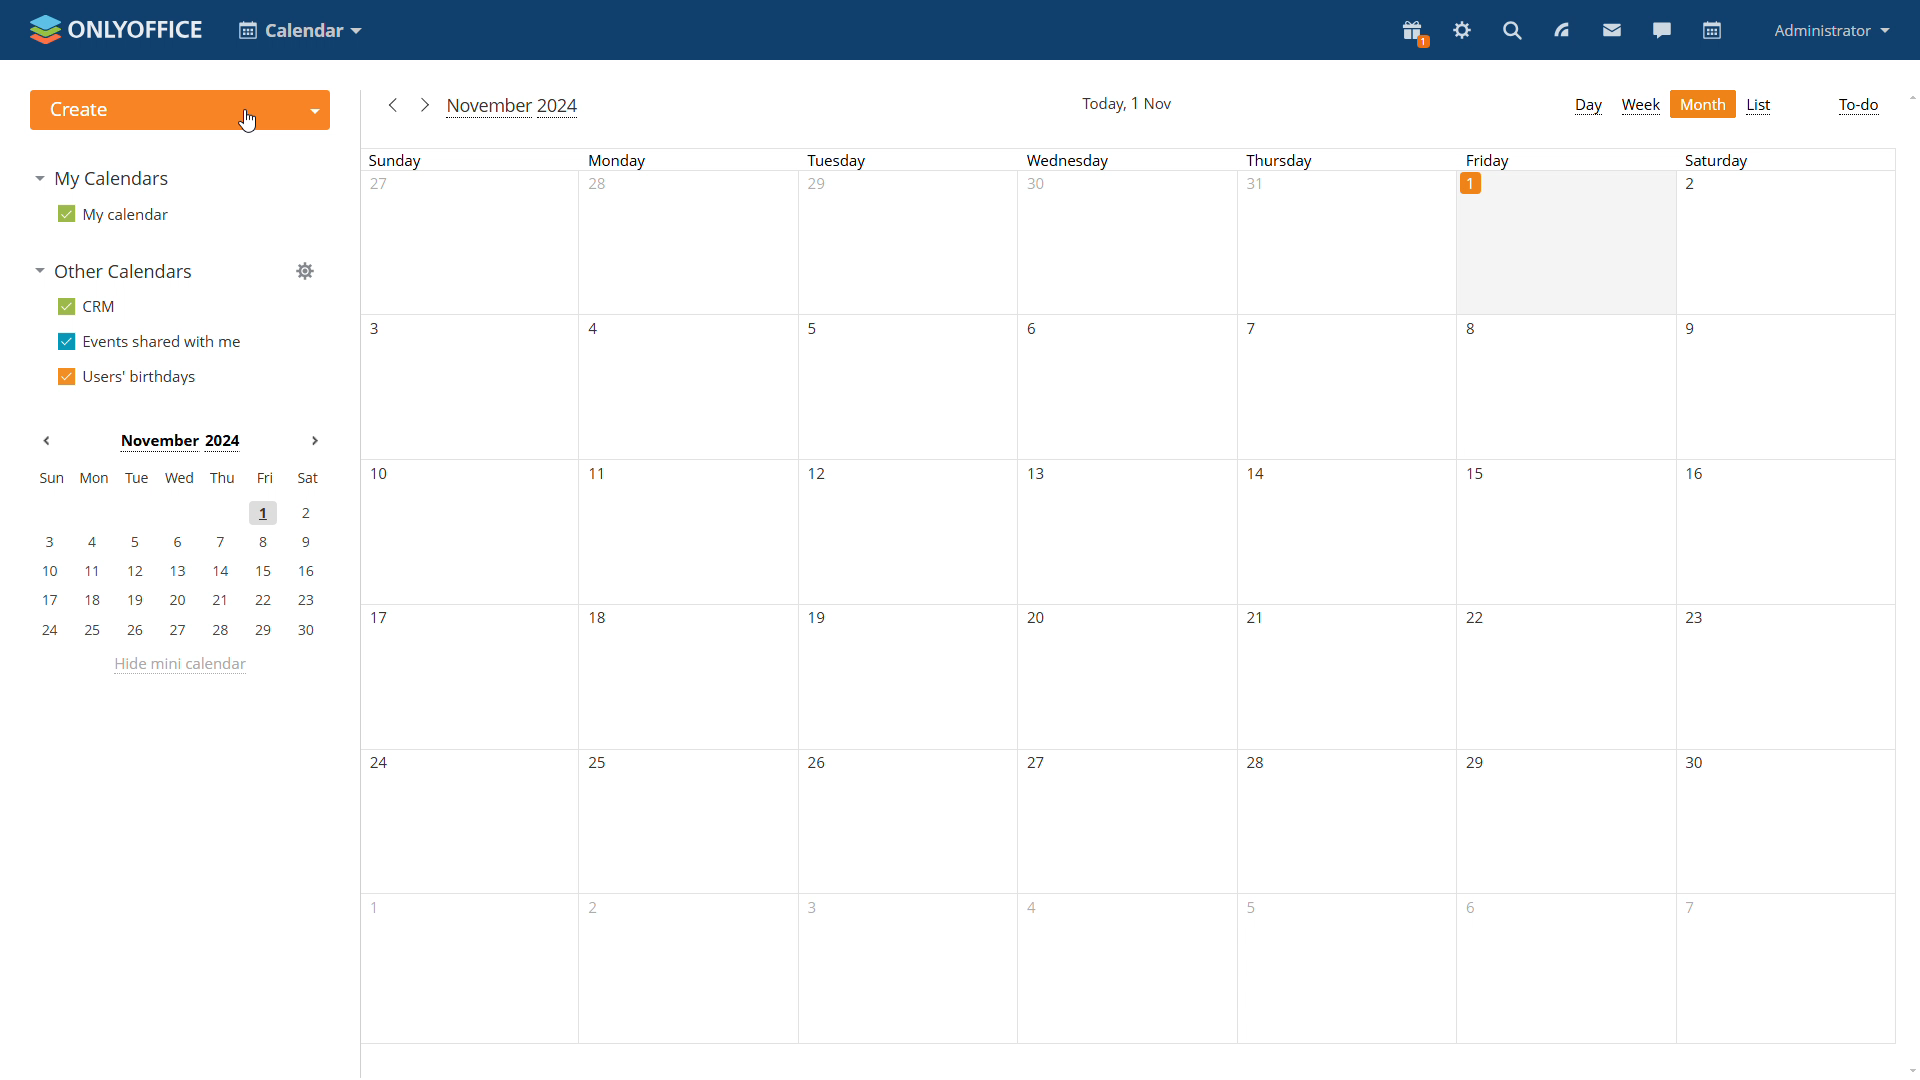 The height and width of the screenshot is (1080, 1920). I want to click on hide mini calendar, so click(184, 666).